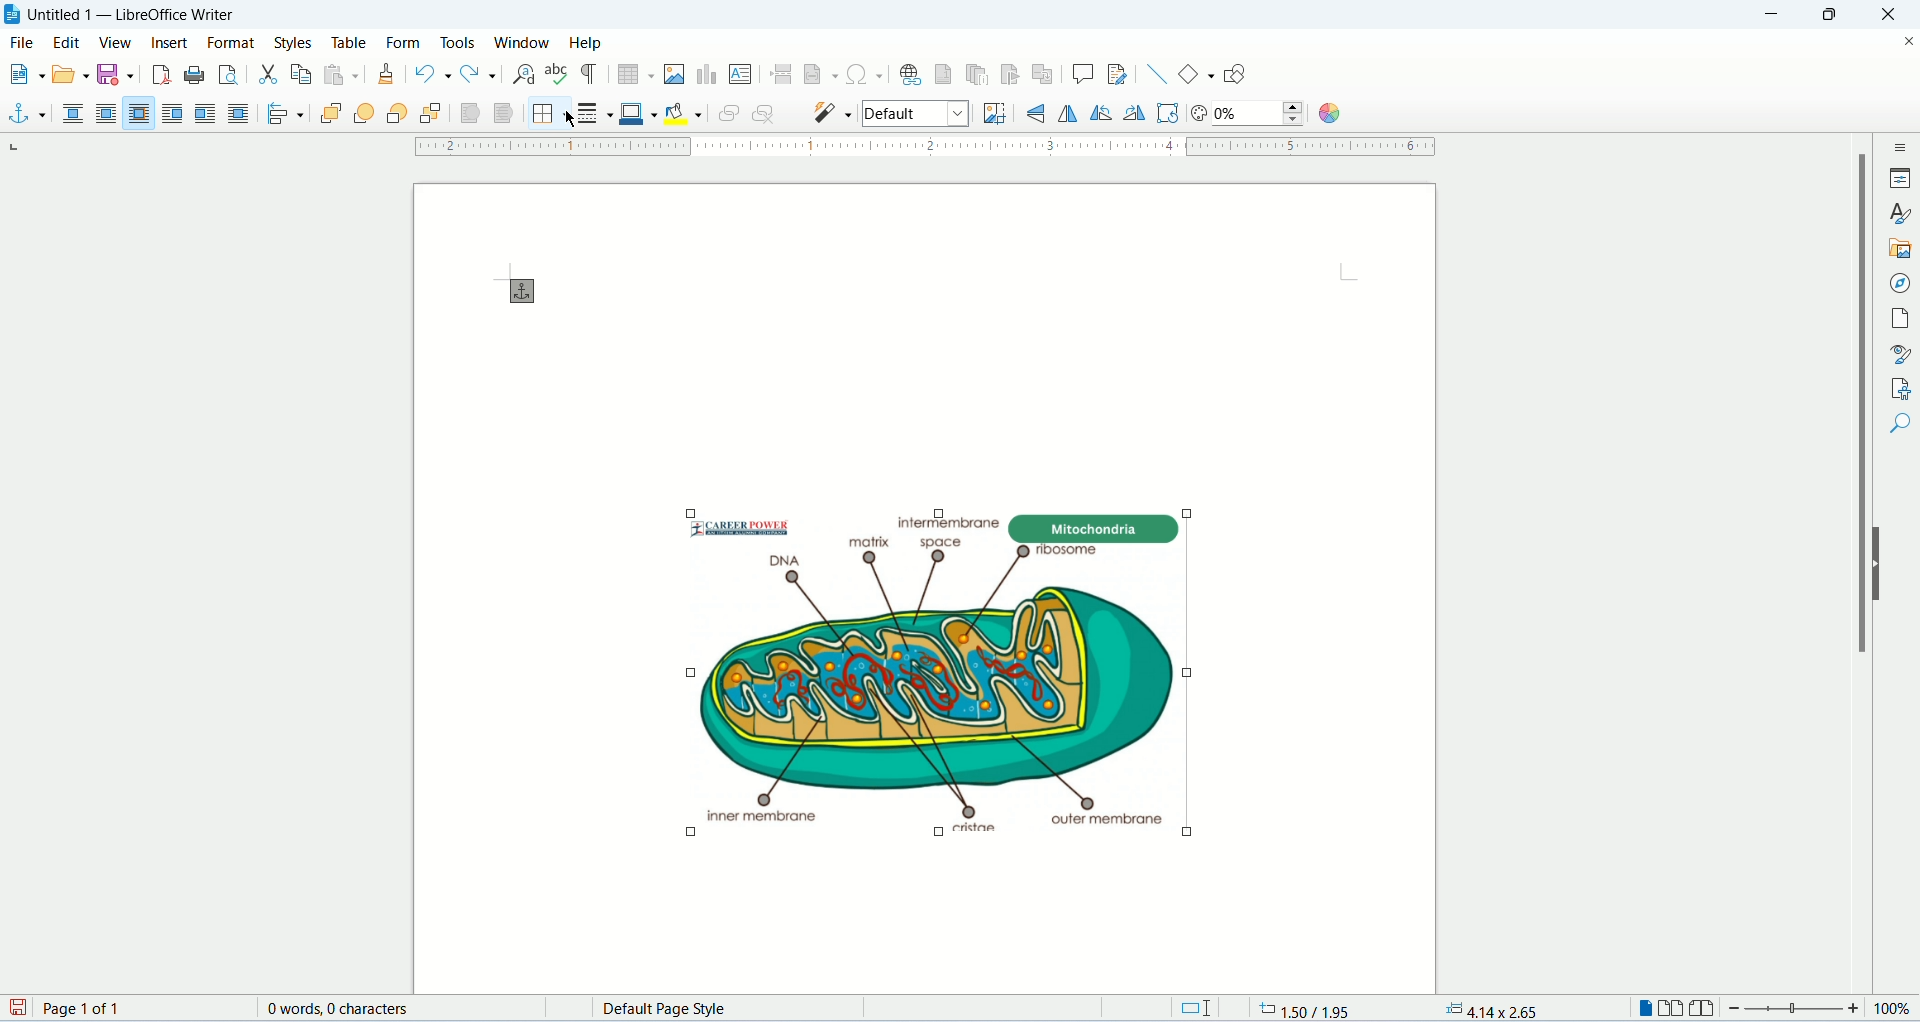  I want to click on Cursor, so click(571, 120).